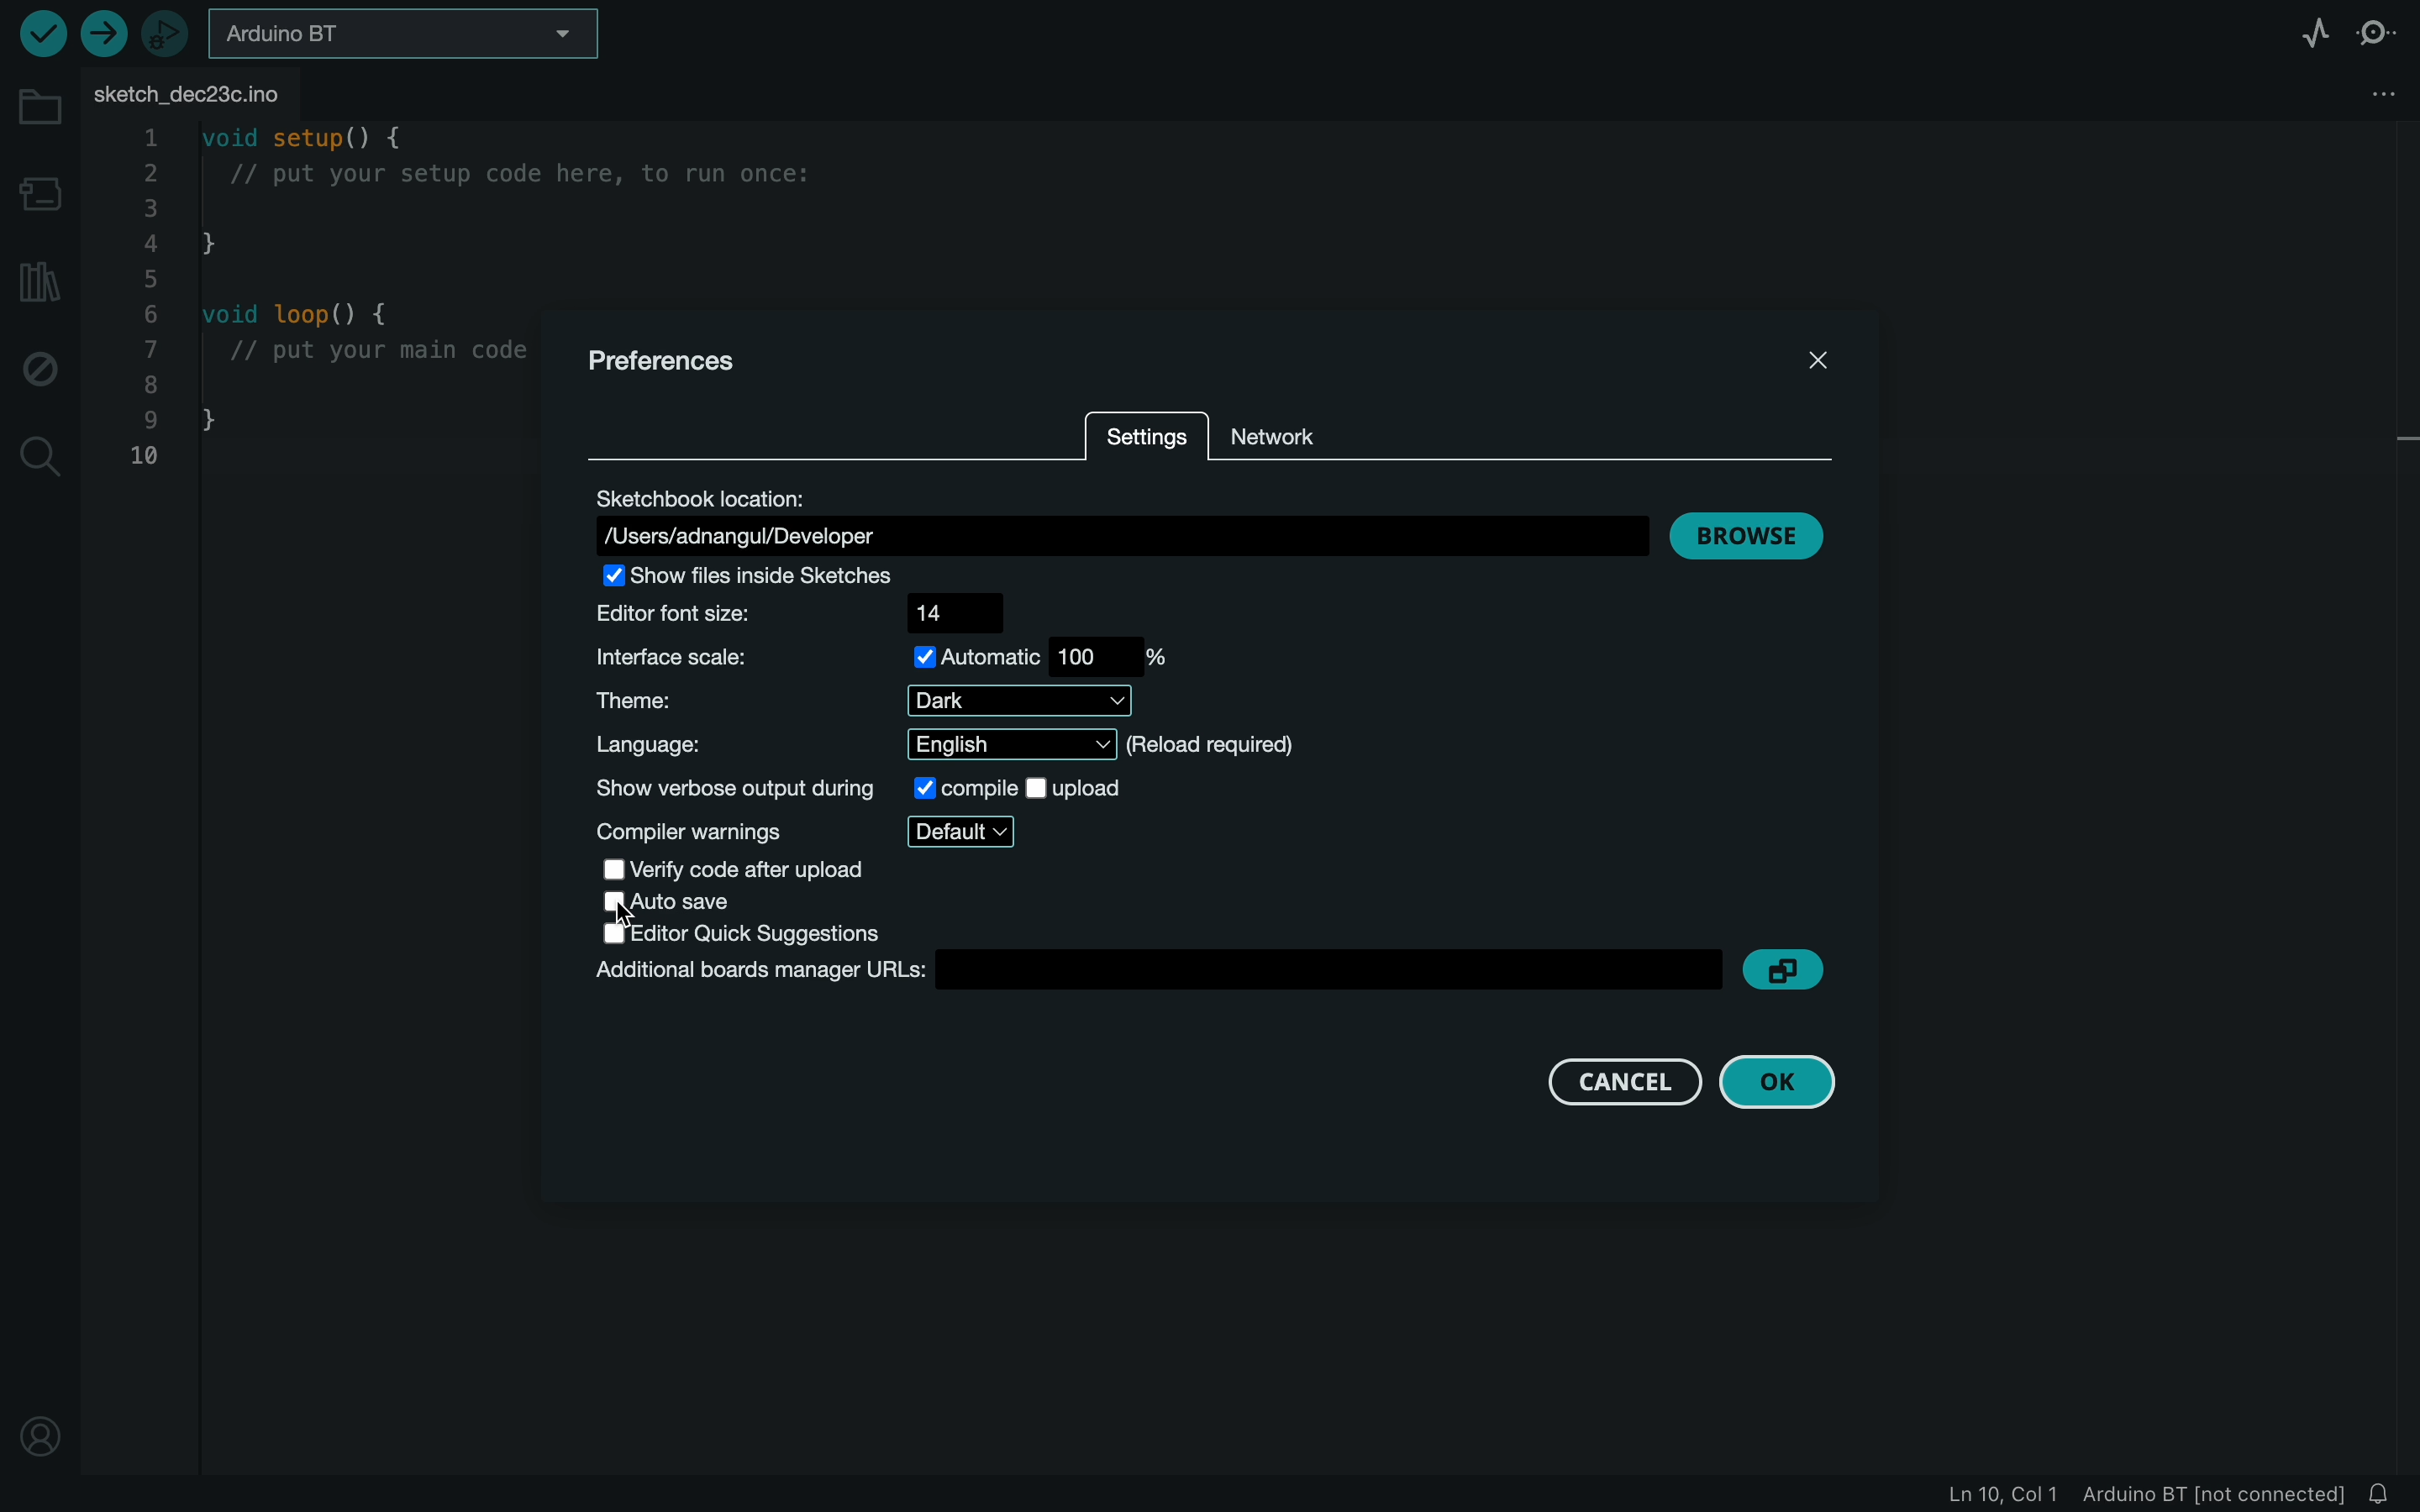 This screenshot has height=1512, width=2420. Describe the element at coordinates (778, 573) in the screenshot. I see `show files` at that location.